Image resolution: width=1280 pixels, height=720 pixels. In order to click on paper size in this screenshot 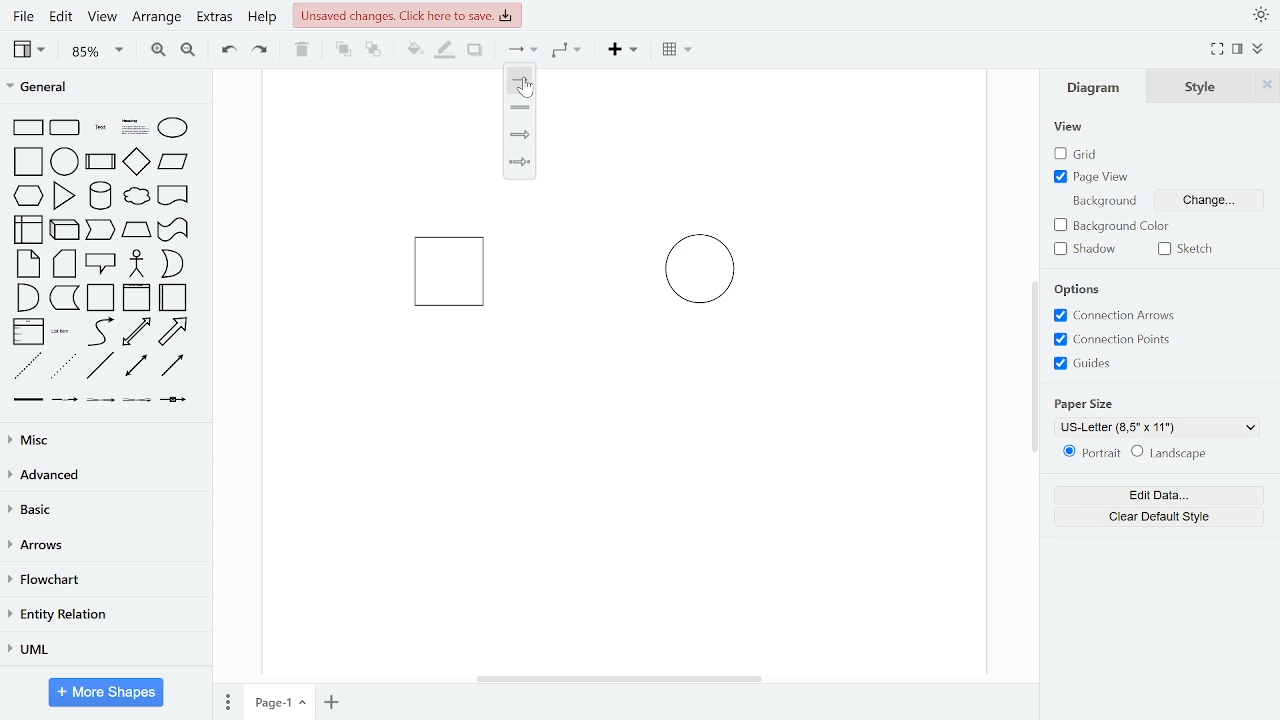, I will do `click(1086, 402)`.